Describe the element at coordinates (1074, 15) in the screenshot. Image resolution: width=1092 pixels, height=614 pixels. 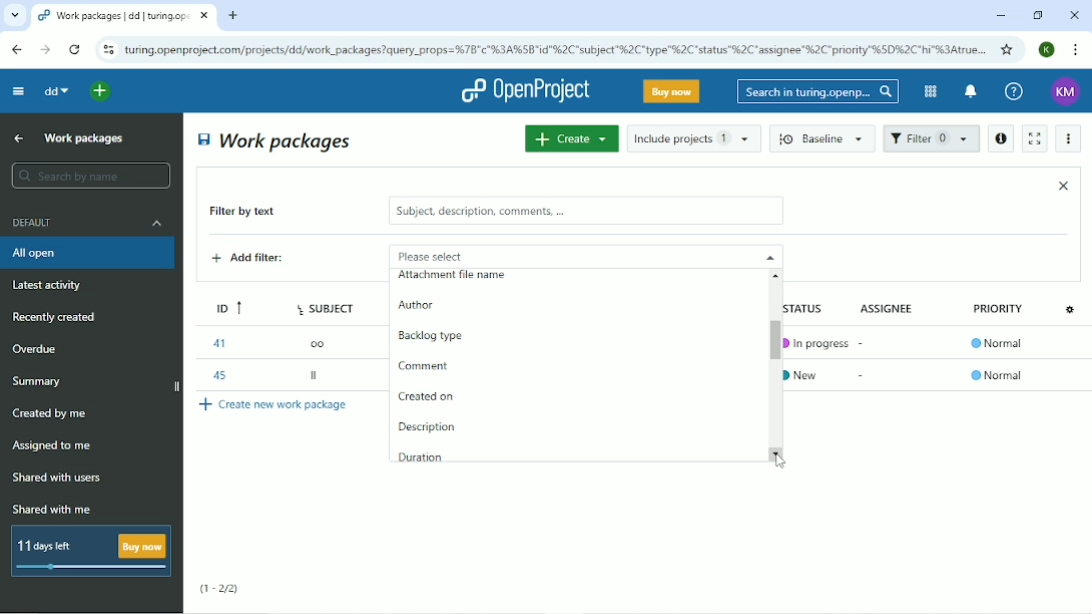
I see `Close` at that location.